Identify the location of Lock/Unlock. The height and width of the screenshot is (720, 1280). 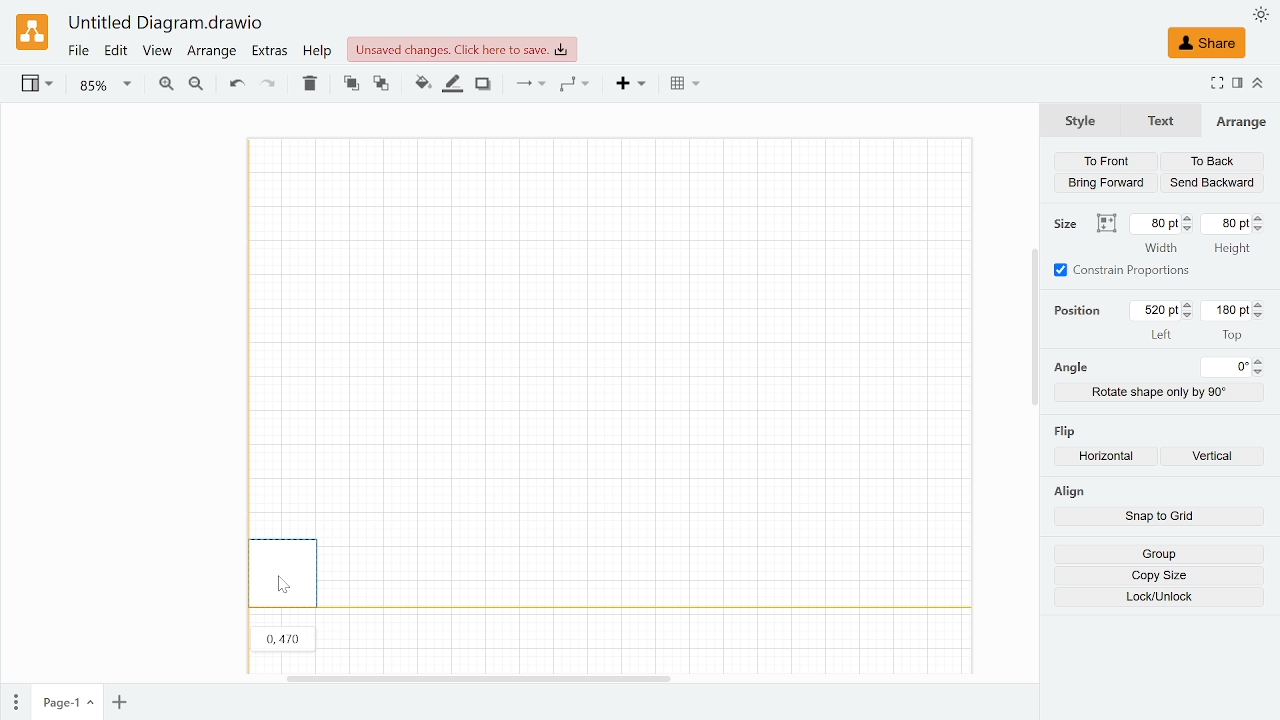
(1160, 597).